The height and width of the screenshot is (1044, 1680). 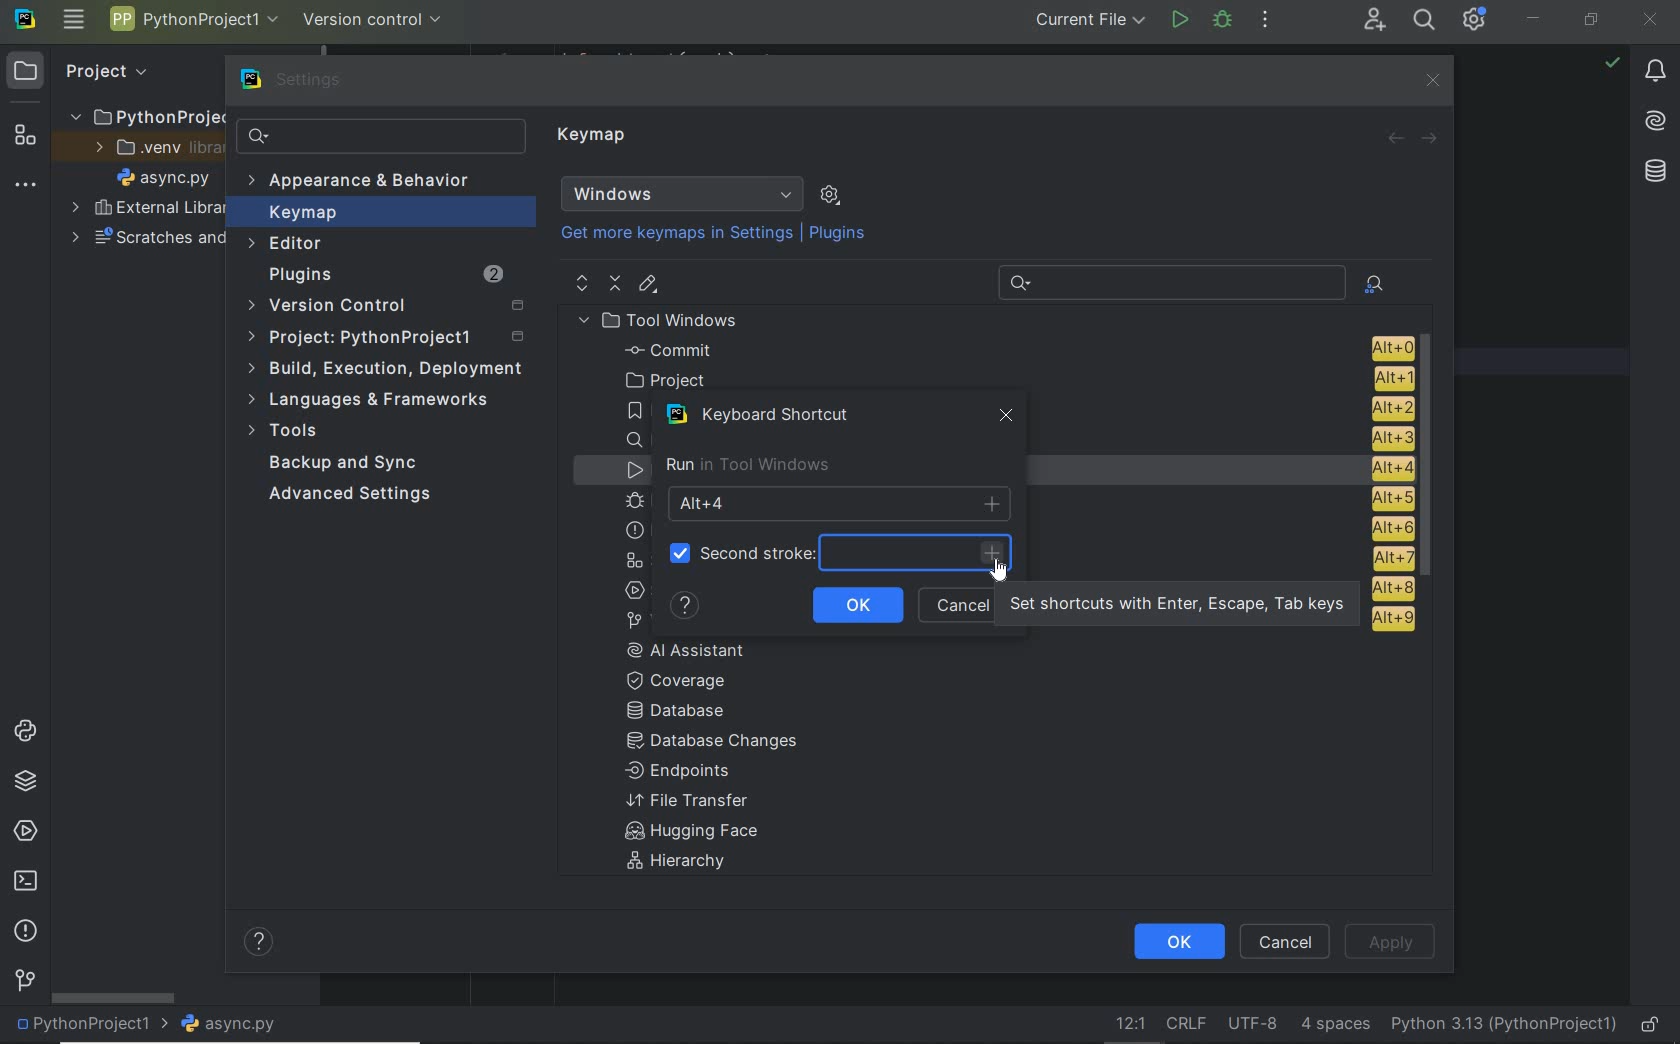 What do you see at coordinates (714, 743) in the screenshot?
I see `Database changes` at bounding box center [714, 743].